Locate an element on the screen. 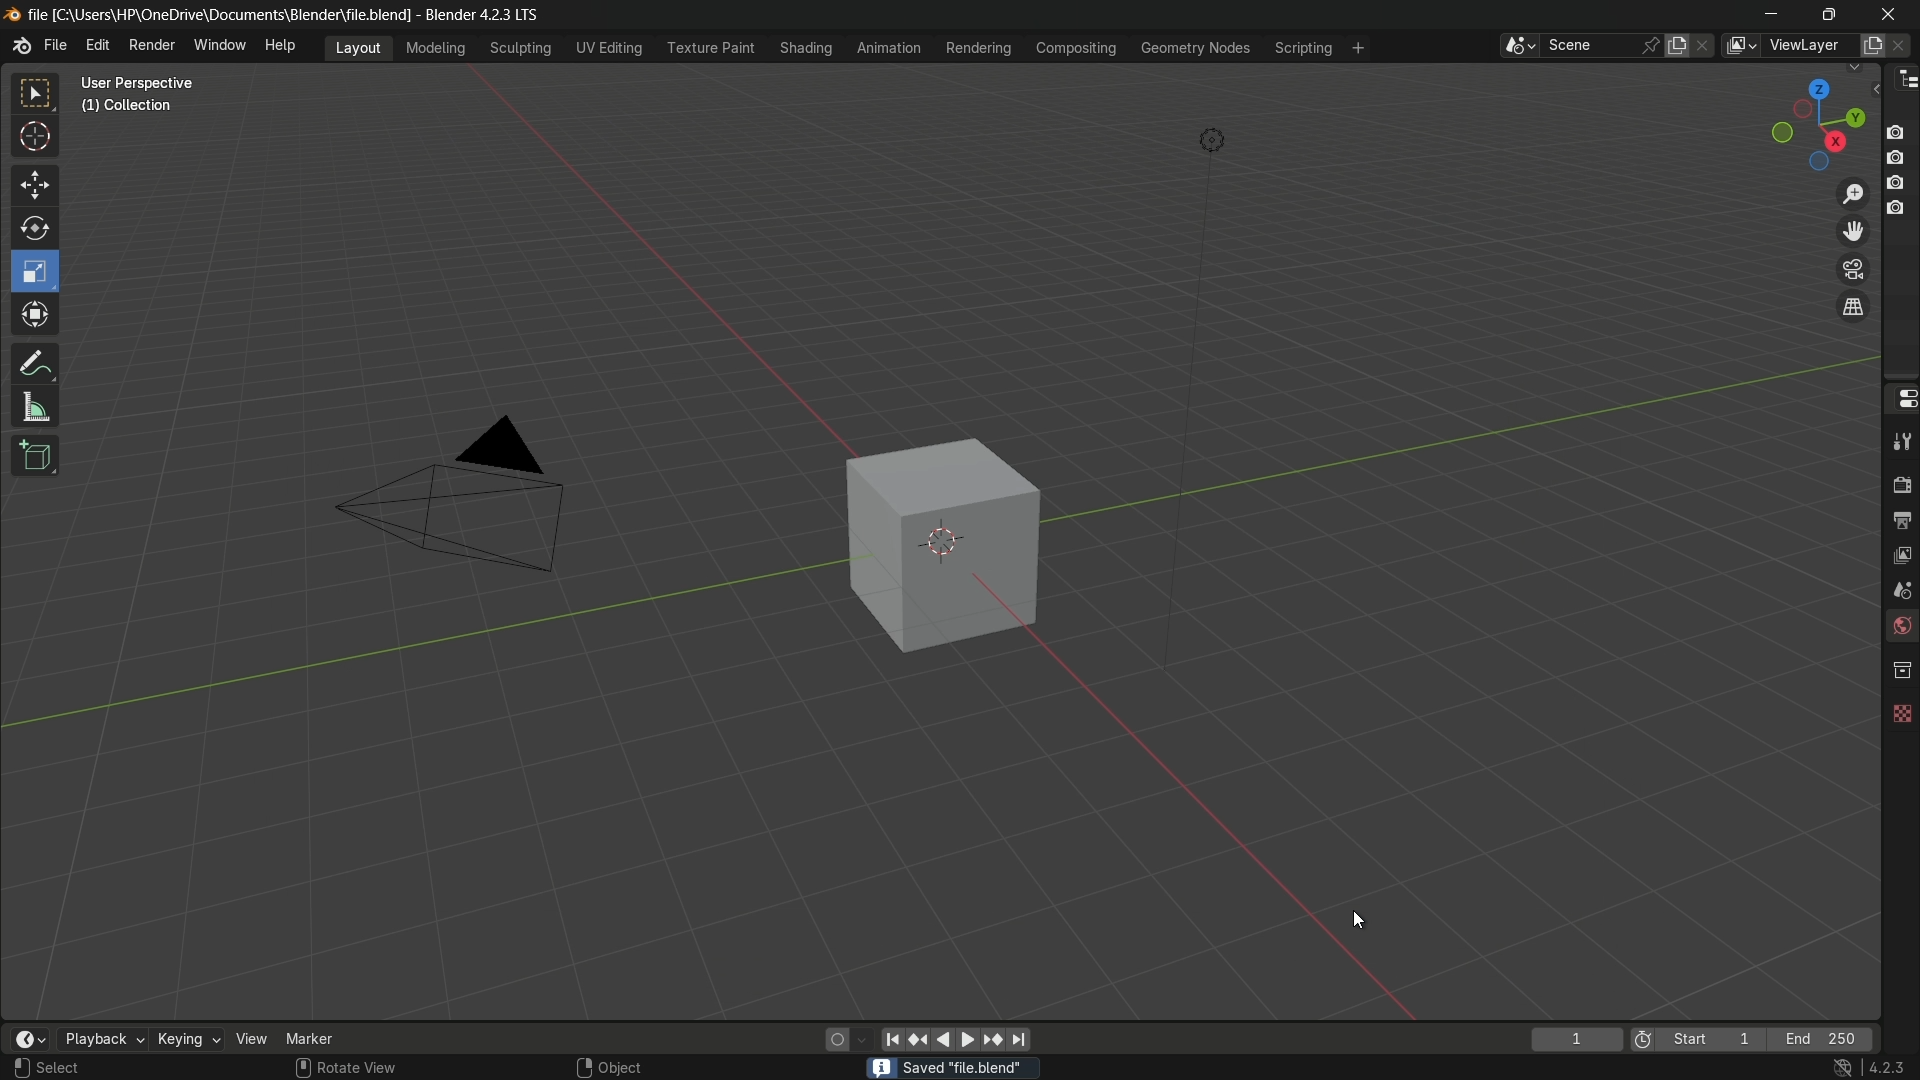 The image size is (1920, 1080). scale is located at coordinates (38, 271).